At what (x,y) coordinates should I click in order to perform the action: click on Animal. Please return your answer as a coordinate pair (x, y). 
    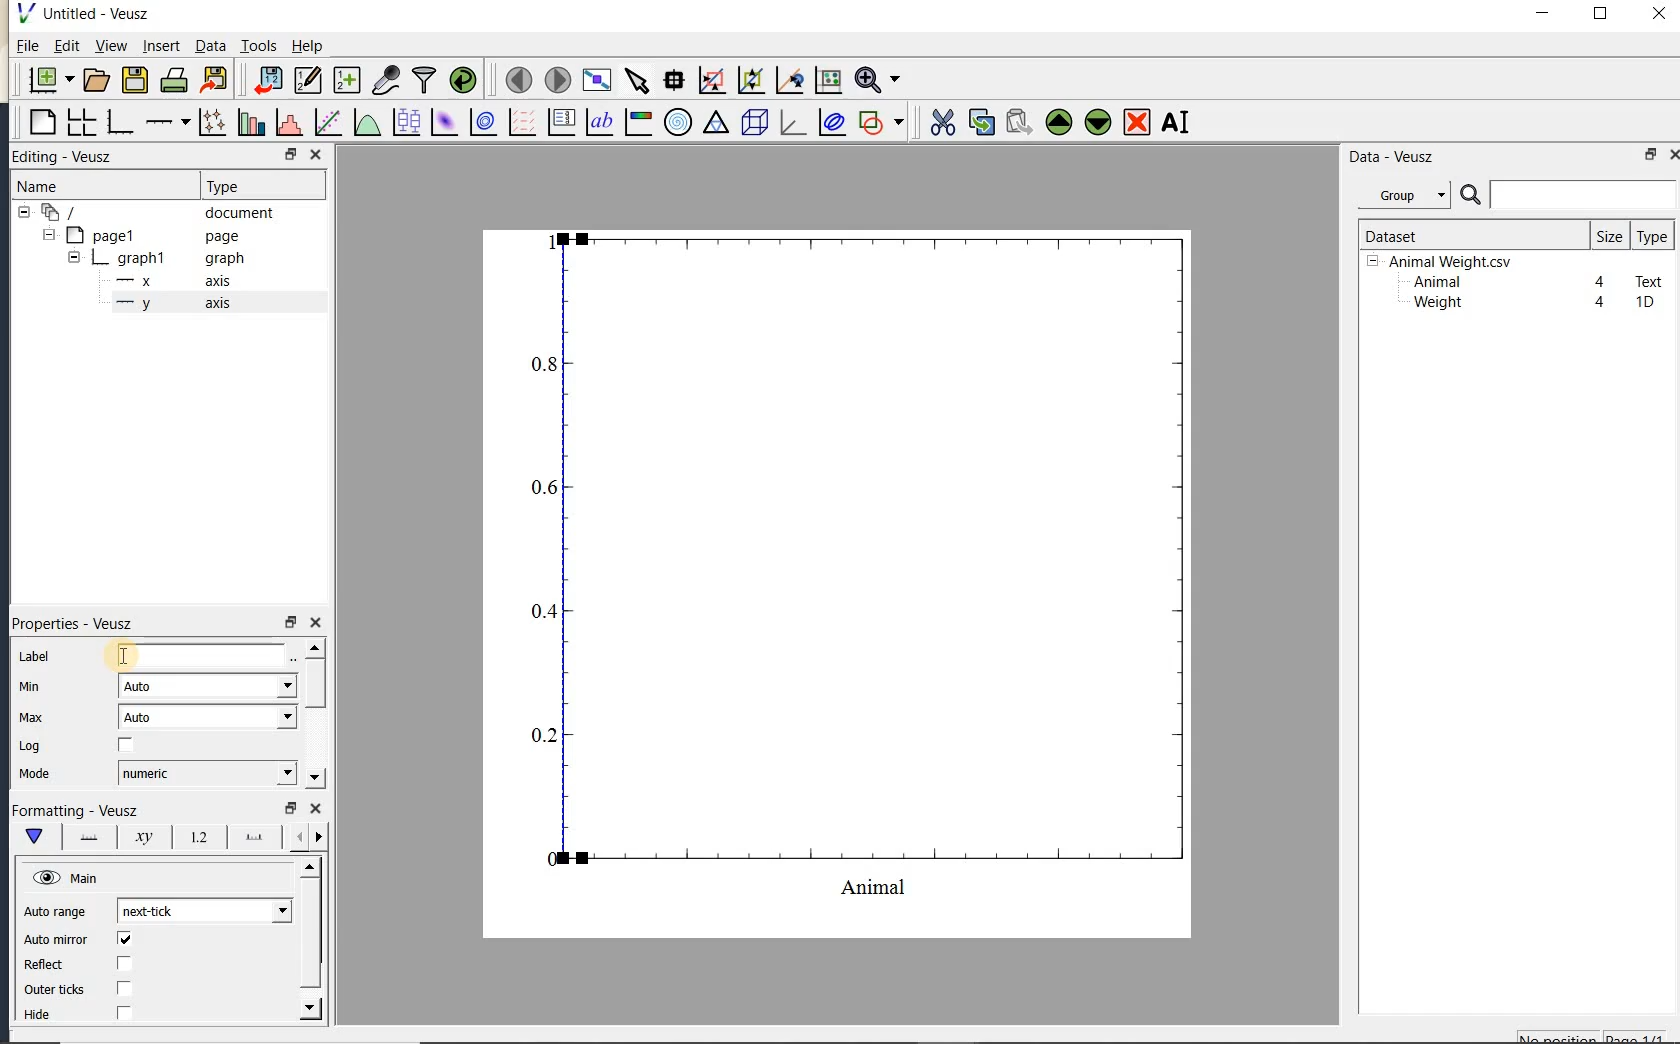
    Looking at the image, I should click on (1435, 283).